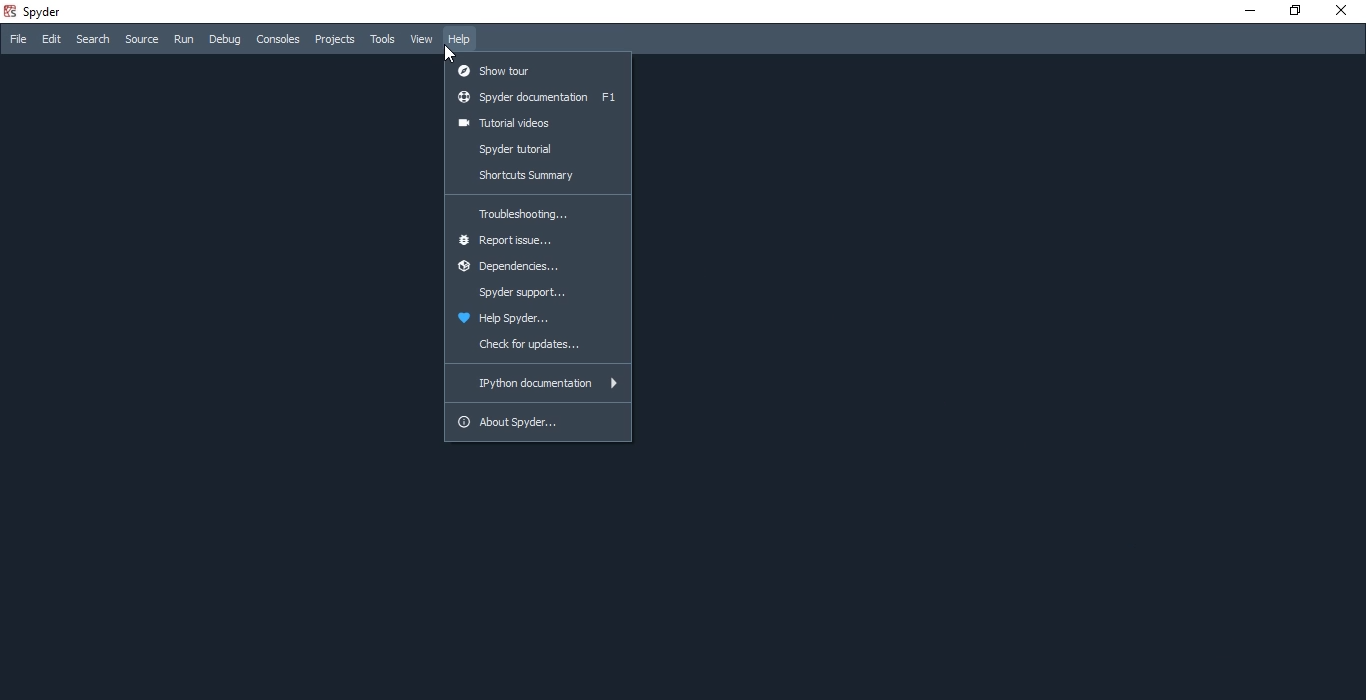 Image resolution: width=1366 pixels, height=700 pixels. I want to click on Run, so click(185, 39).